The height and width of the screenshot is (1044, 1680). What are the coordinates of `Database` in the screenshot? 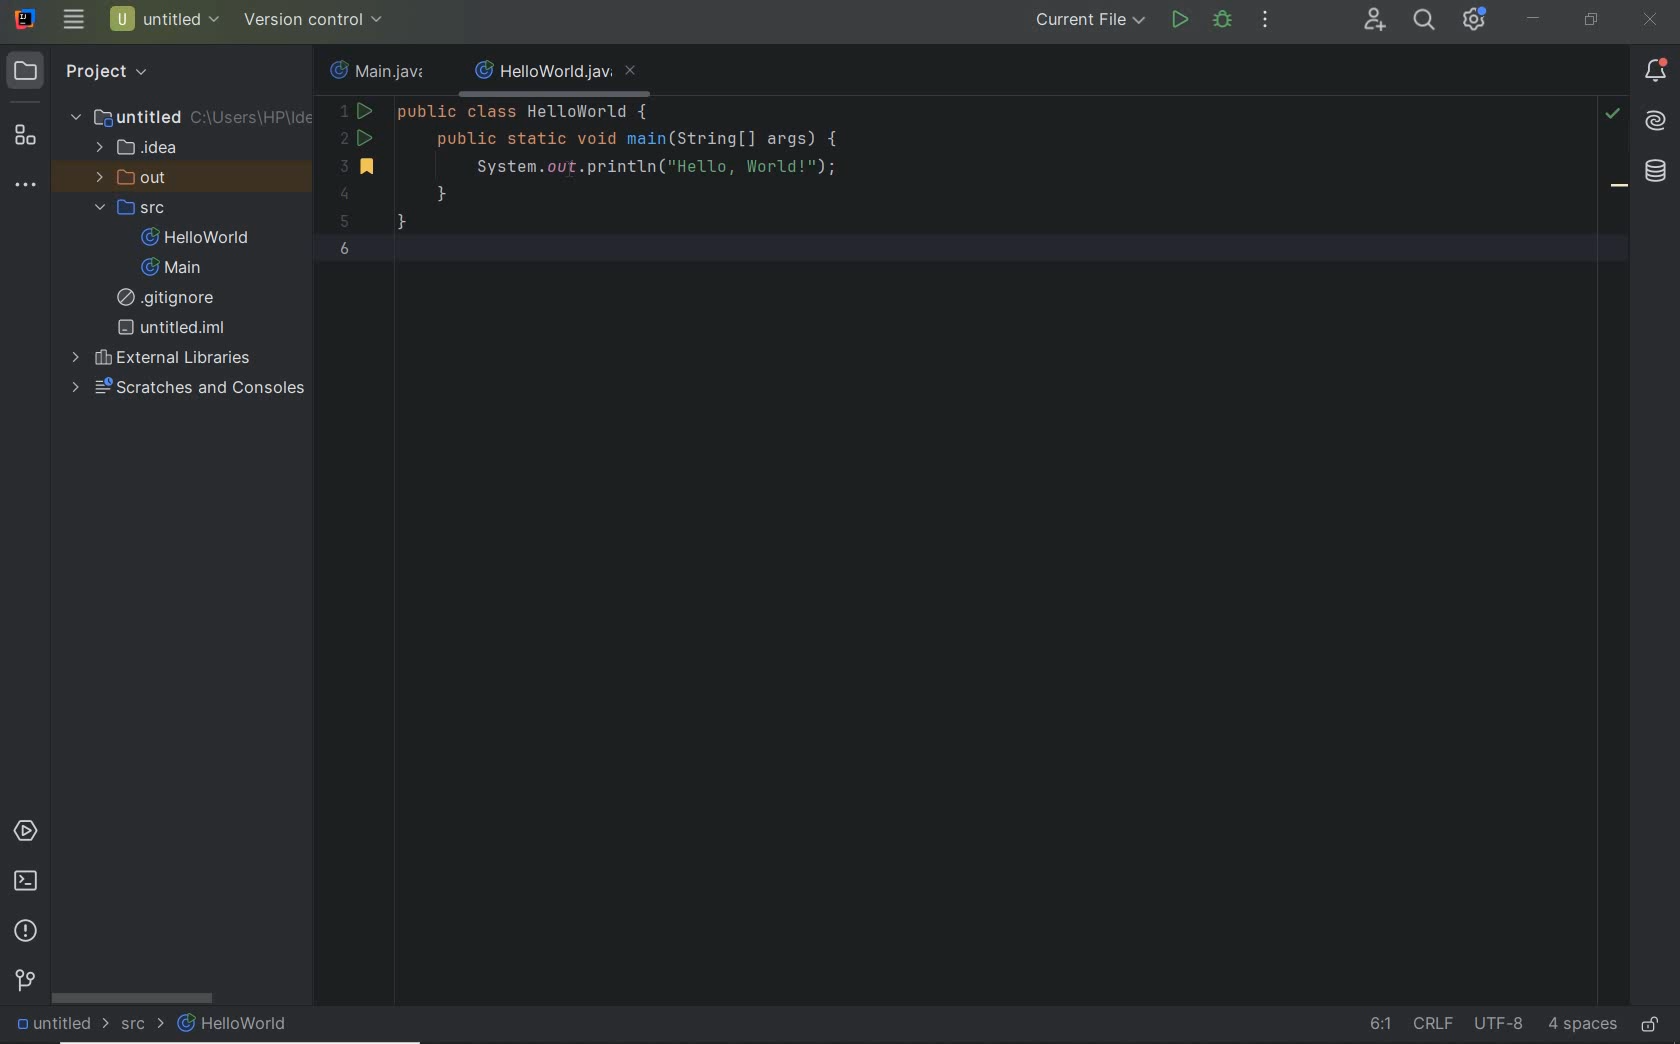 It's located at (1656, 172).